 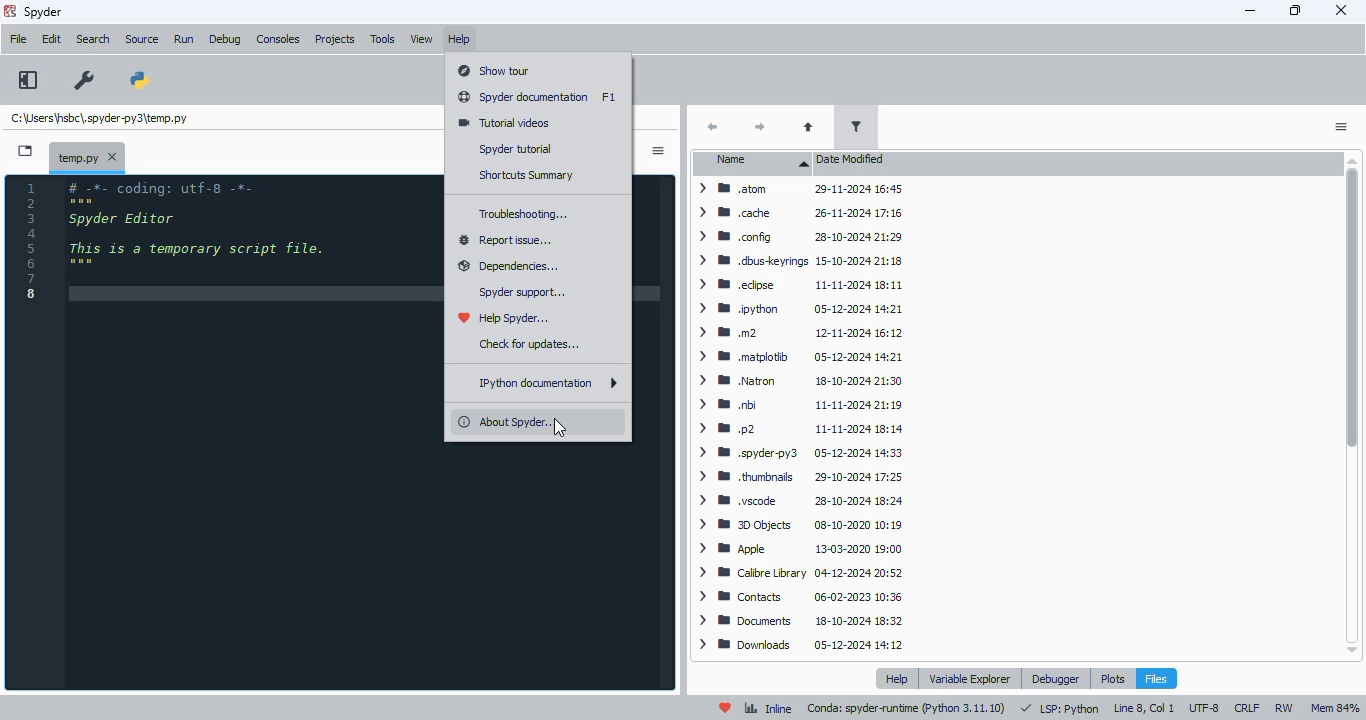 I want to click on spyder, so click(x=43, y=12).